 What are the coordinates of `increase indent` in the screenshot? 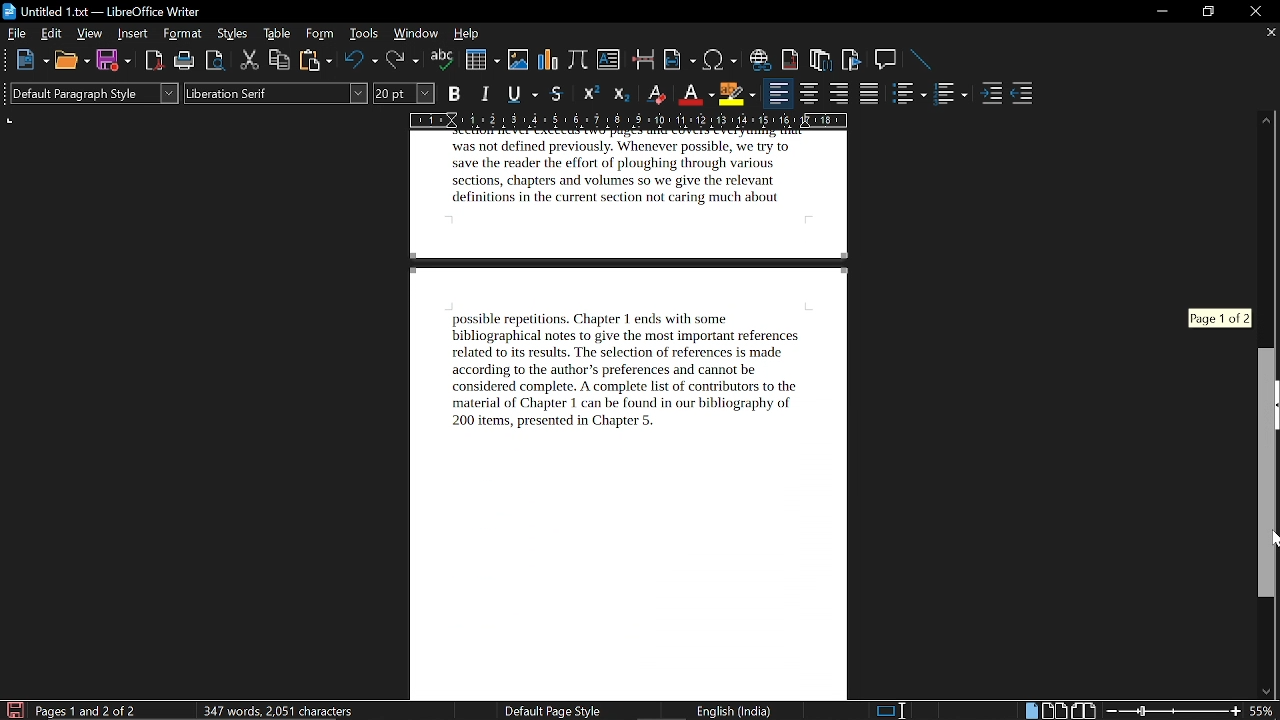 It's located at (991, 95).